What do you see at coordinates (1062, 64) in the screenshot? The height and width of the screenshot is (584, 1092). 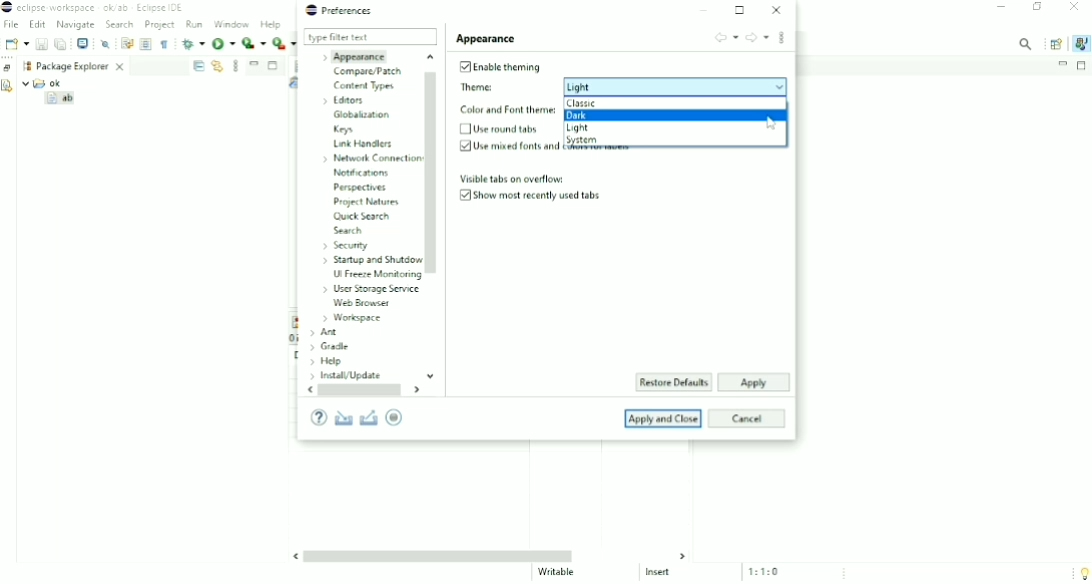 I see `Minimize` at bounding box center [1062, 64].